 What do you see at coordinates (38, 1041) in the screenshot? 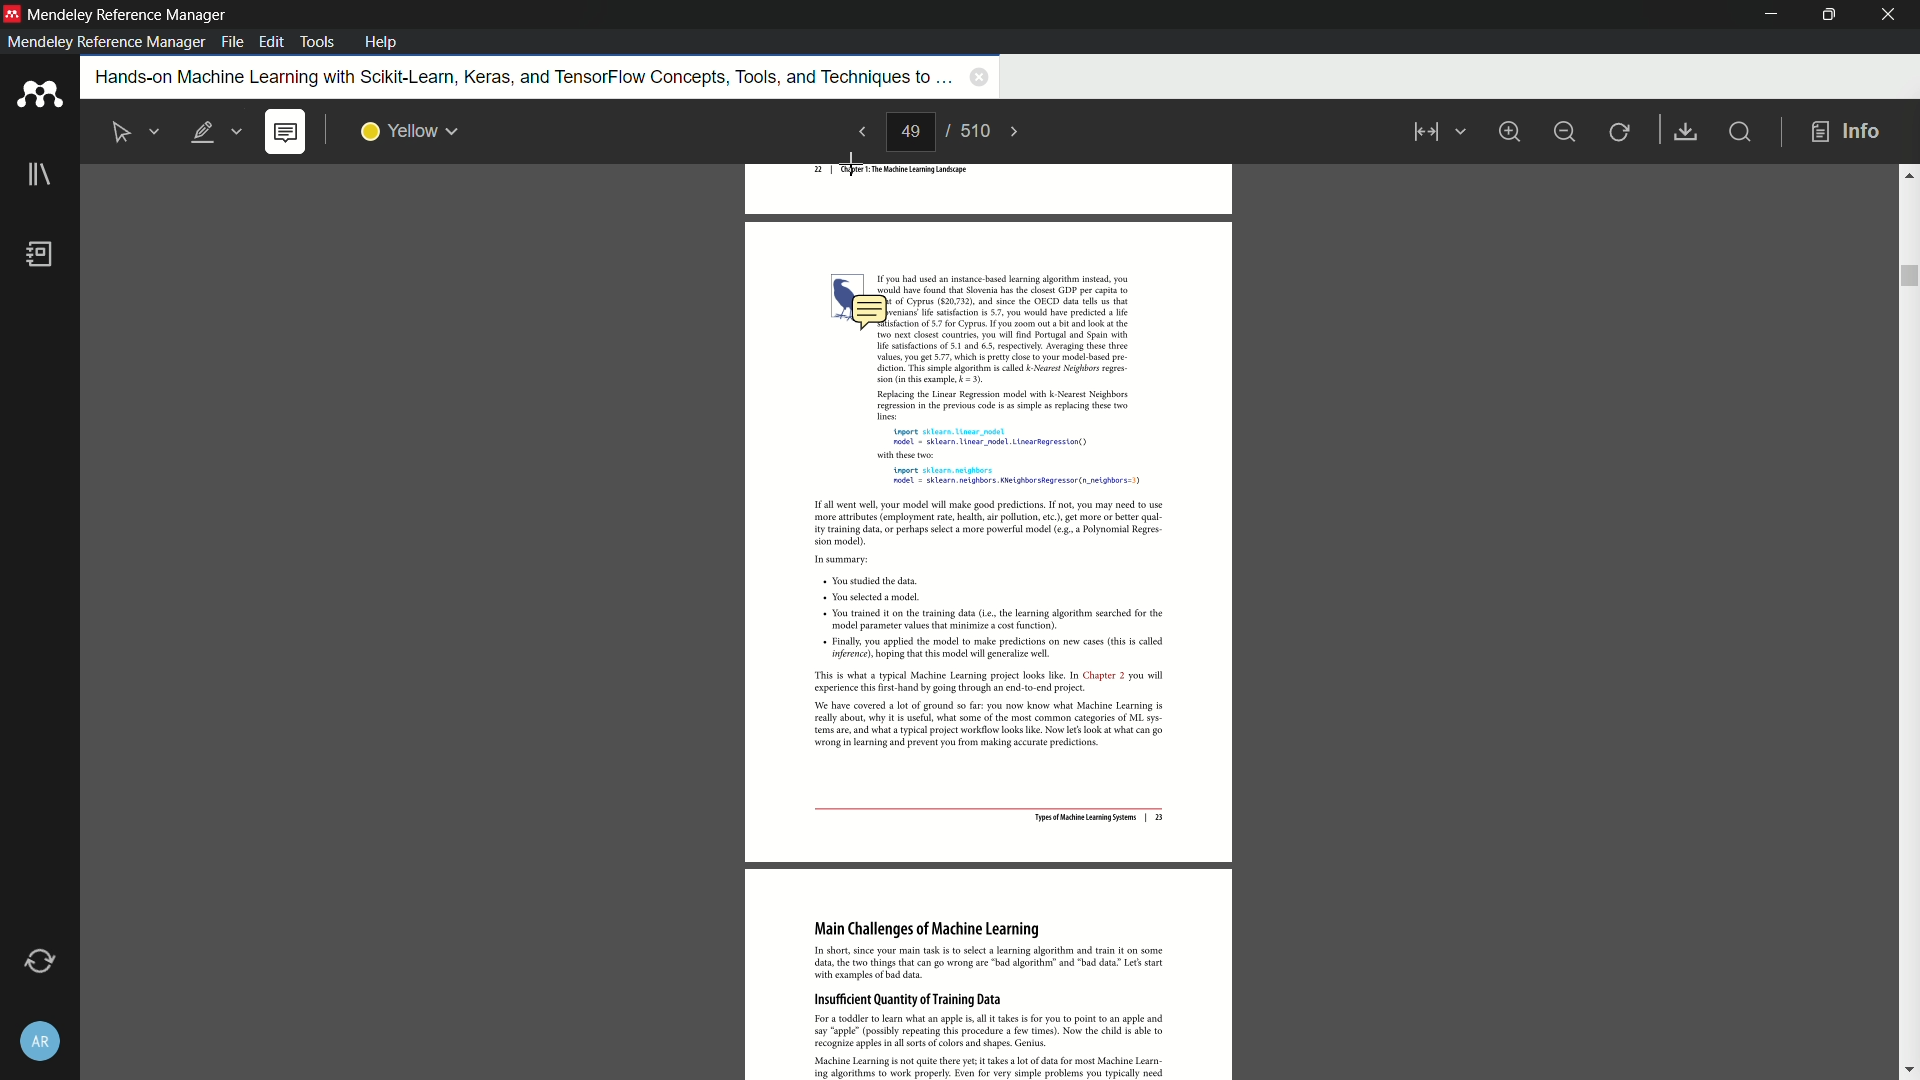
I see `account and help` at bounding box center [38, 1041].